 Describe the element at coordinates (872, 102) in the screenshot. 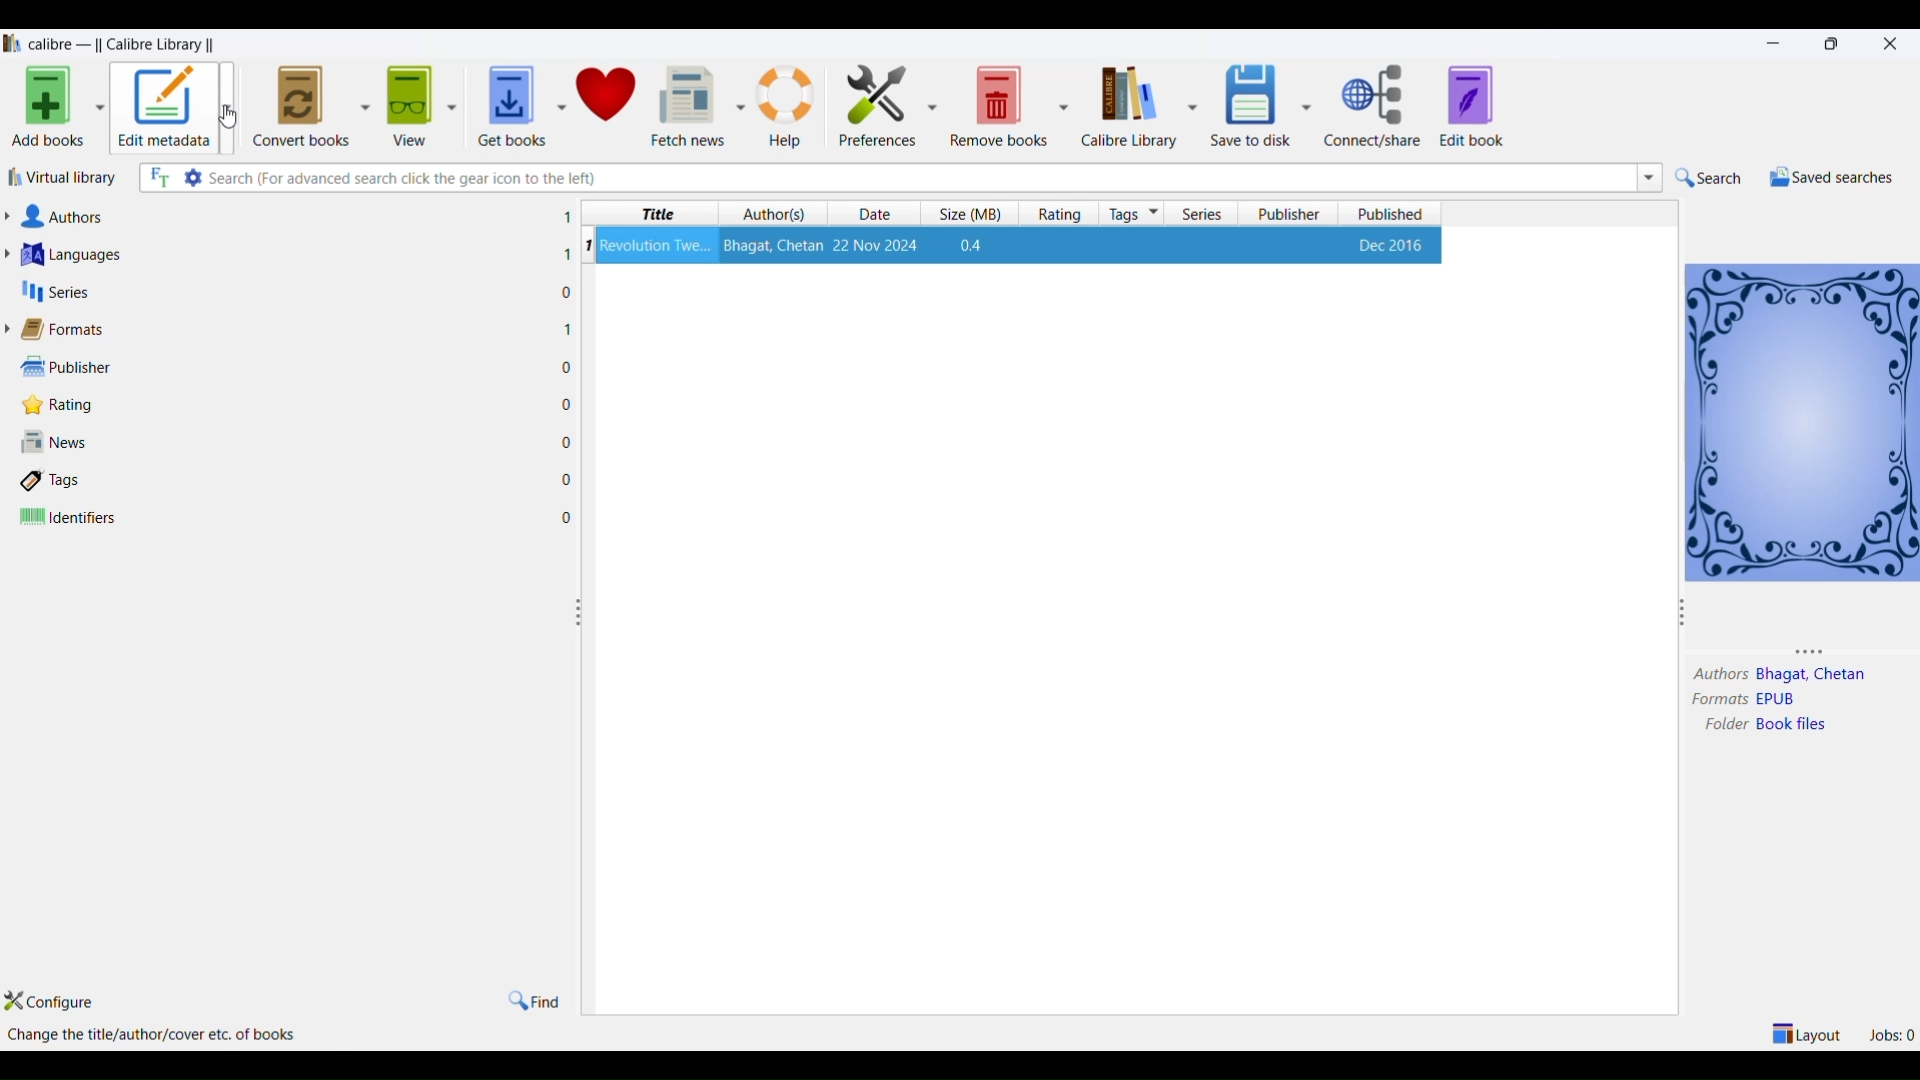

I see `preferences` at that location.